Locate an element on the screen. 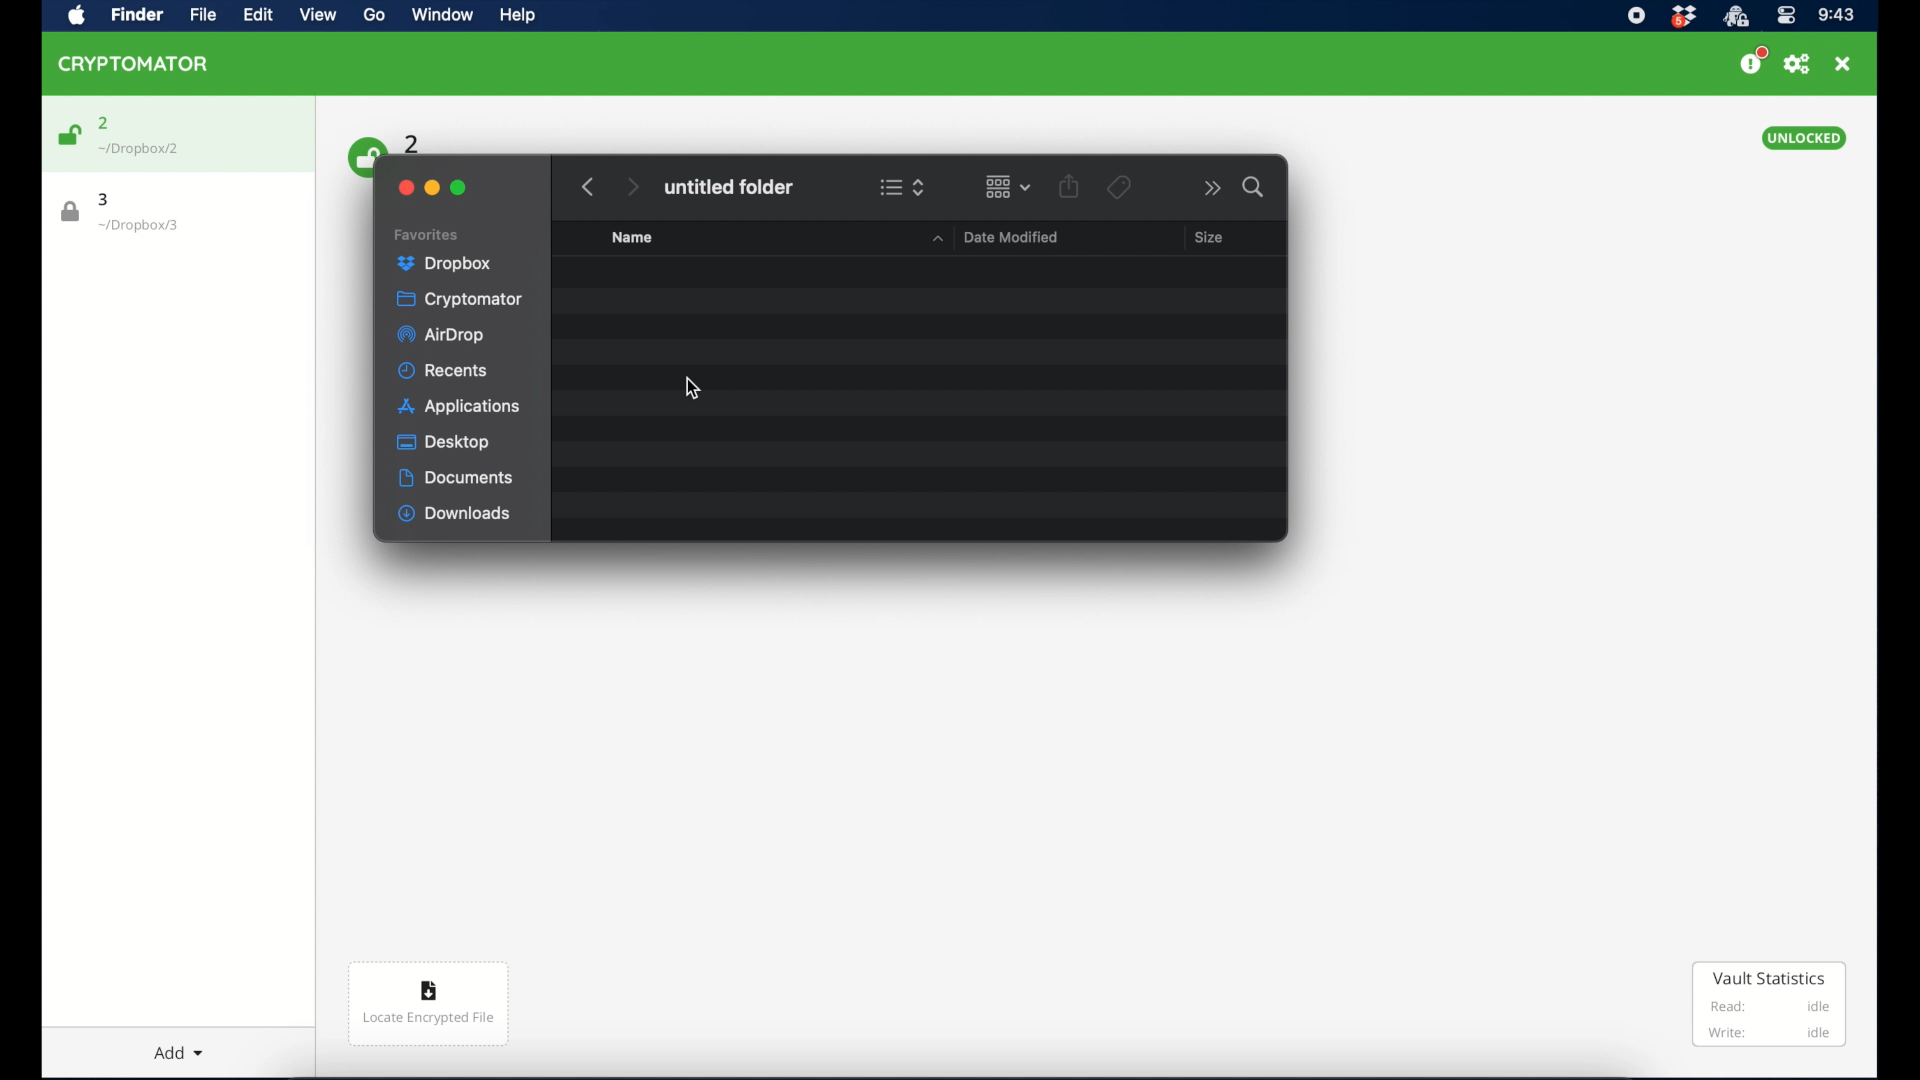 Image resolution: width=1920 pixels, height=1080 pixels. tags is located at coordinates (1118, 187).